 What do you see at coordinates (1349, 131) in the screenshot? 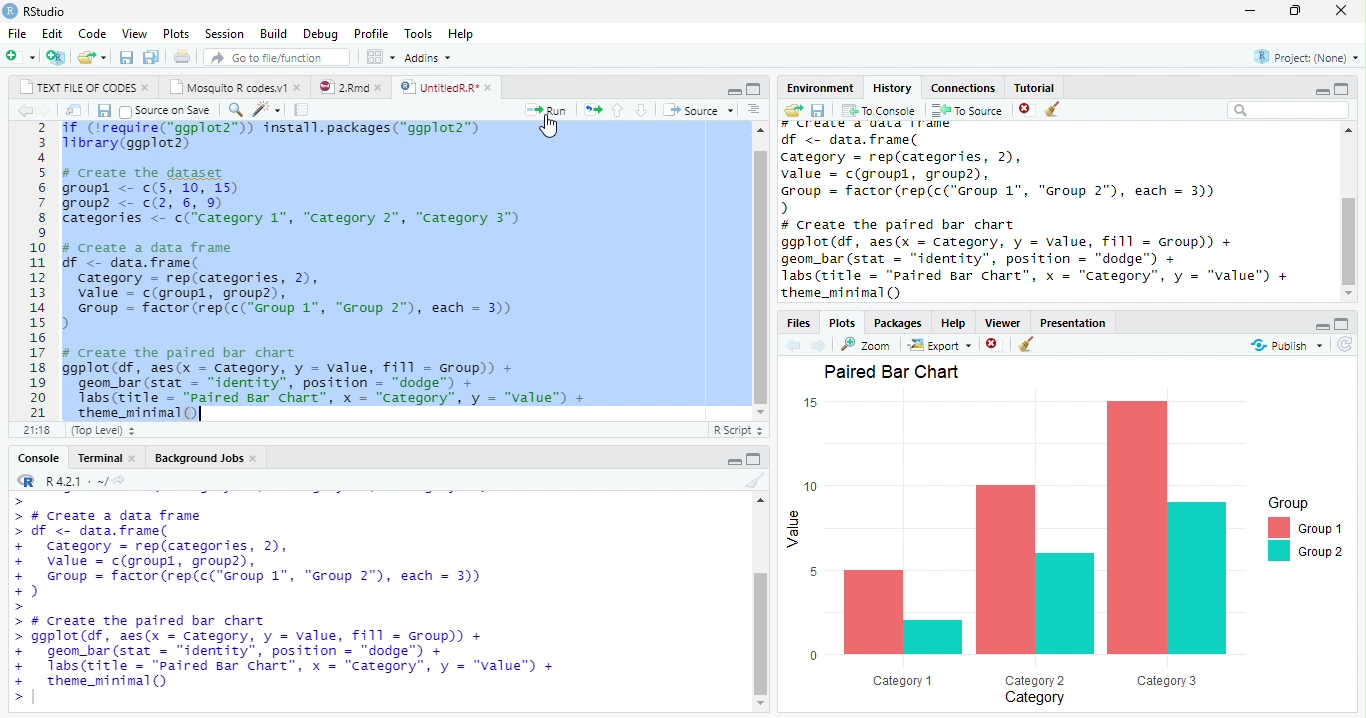
I see `scroll up` at bounding box center [1349, 131].